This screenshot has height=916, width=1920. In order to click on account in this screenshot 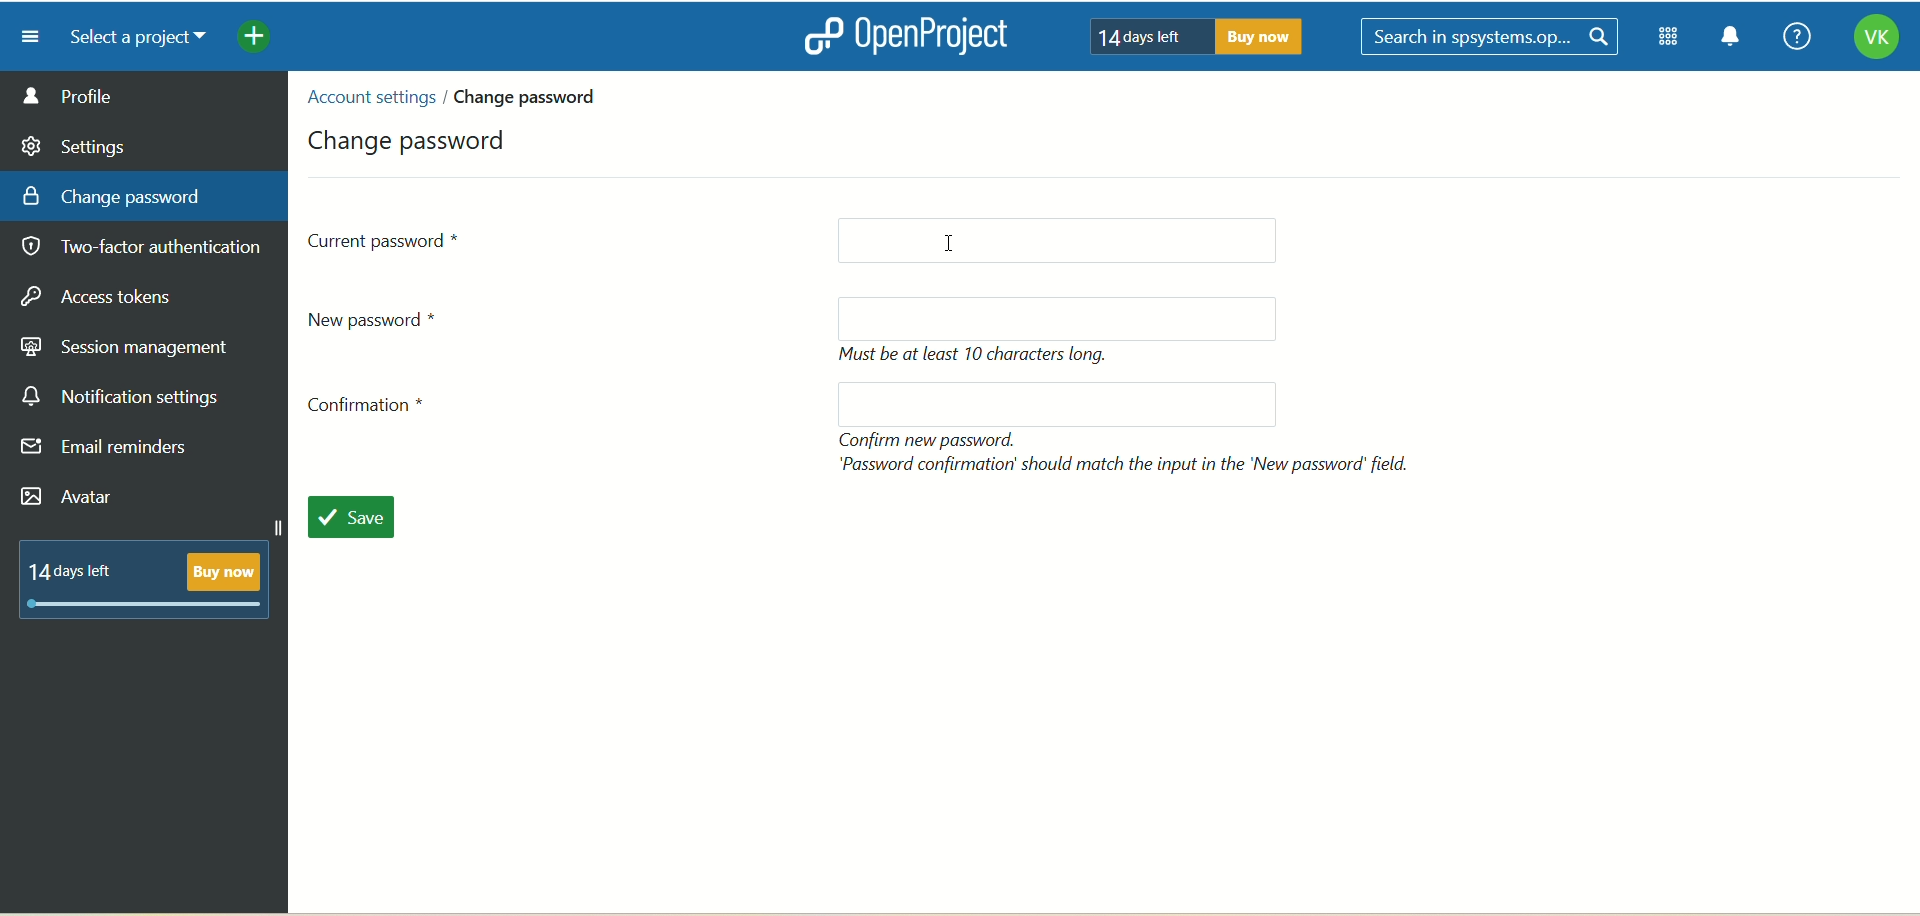, I will do `click(1875, 40)`.